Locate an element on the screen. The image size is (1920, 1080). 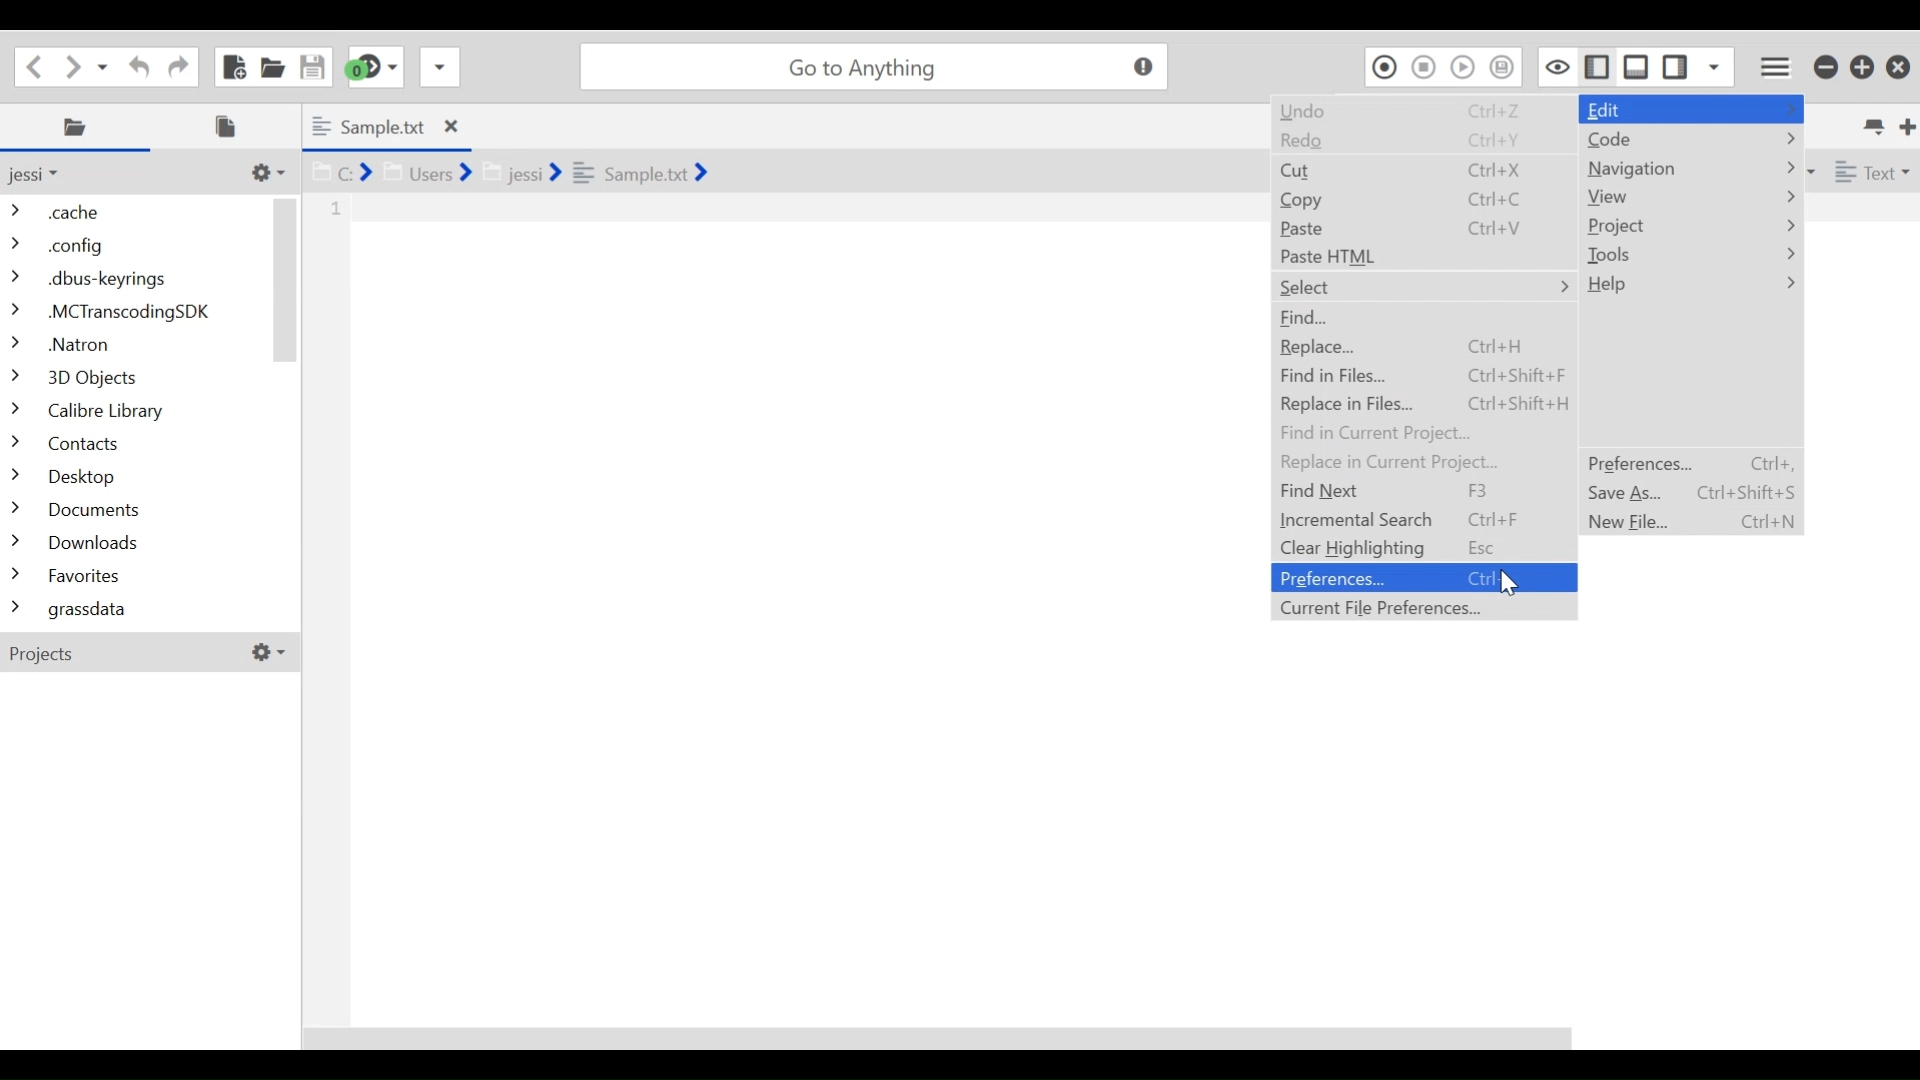
Play last Macros is located at coordinates (1465, 66).